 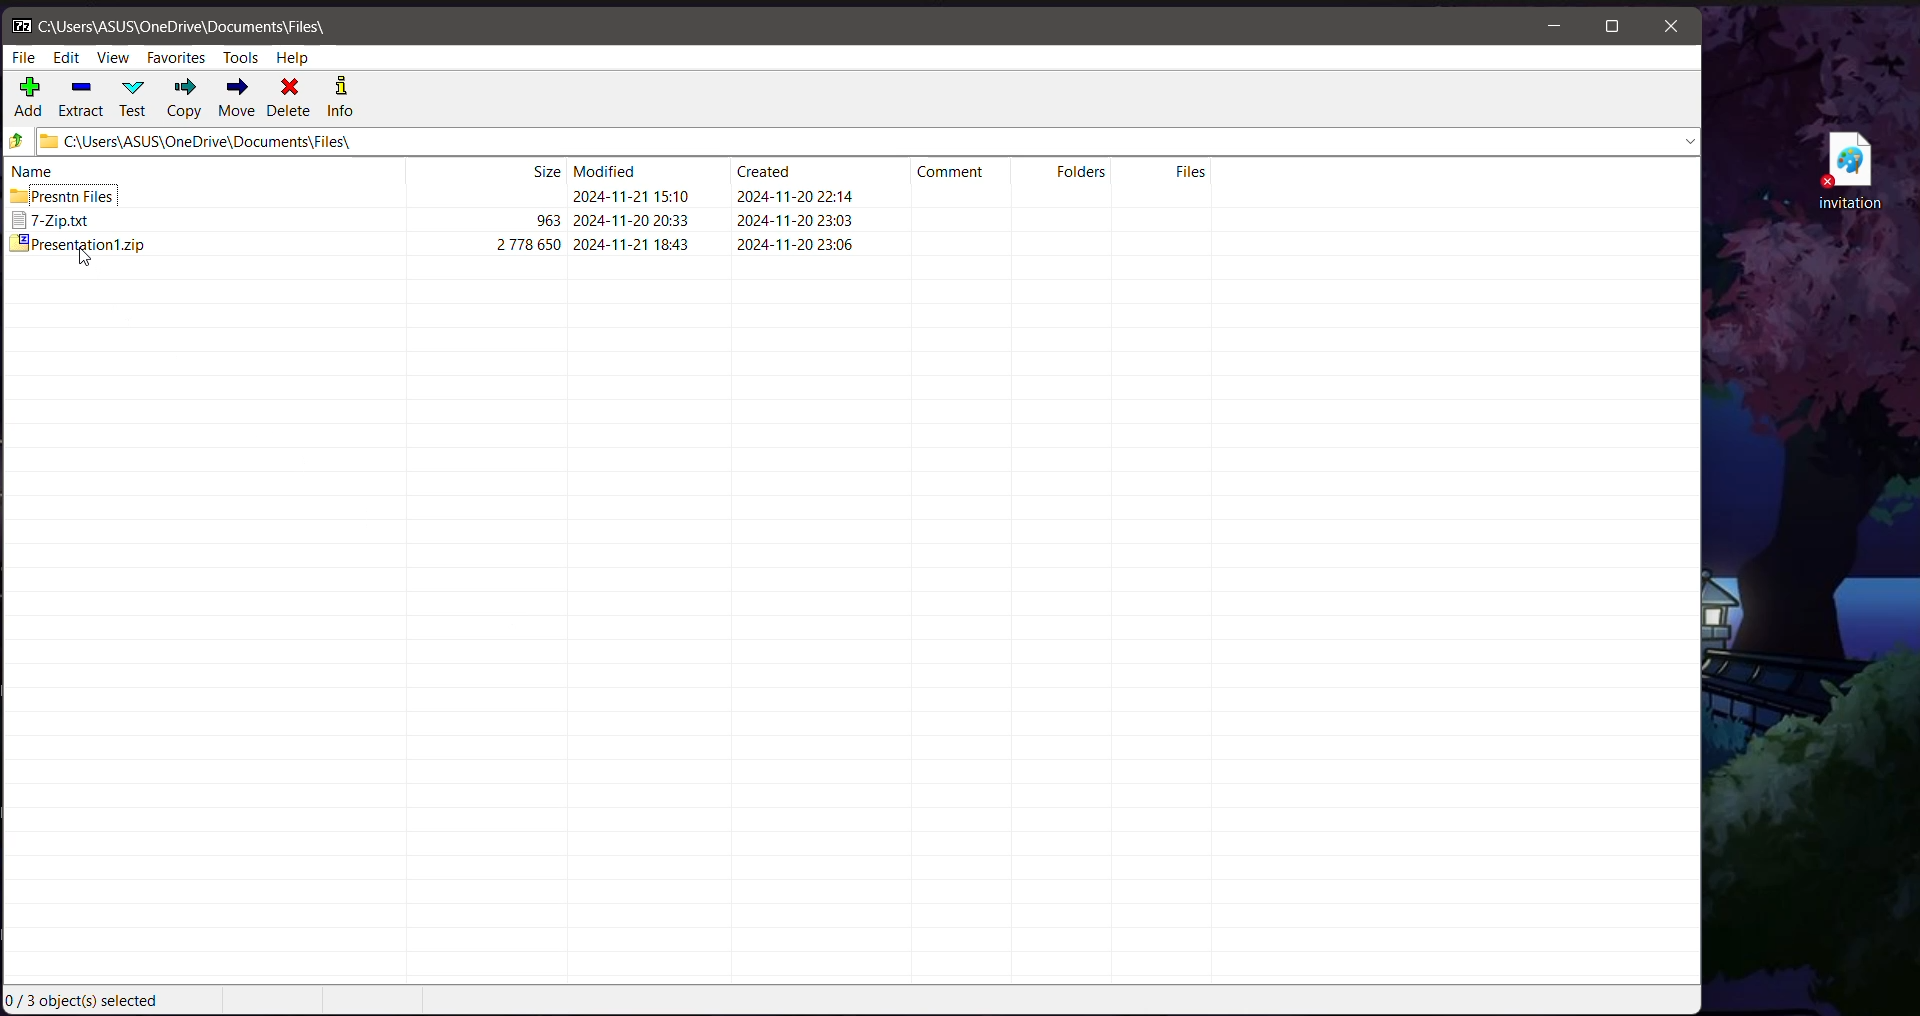 I want to click on Modified, so click(x=616, y=170).